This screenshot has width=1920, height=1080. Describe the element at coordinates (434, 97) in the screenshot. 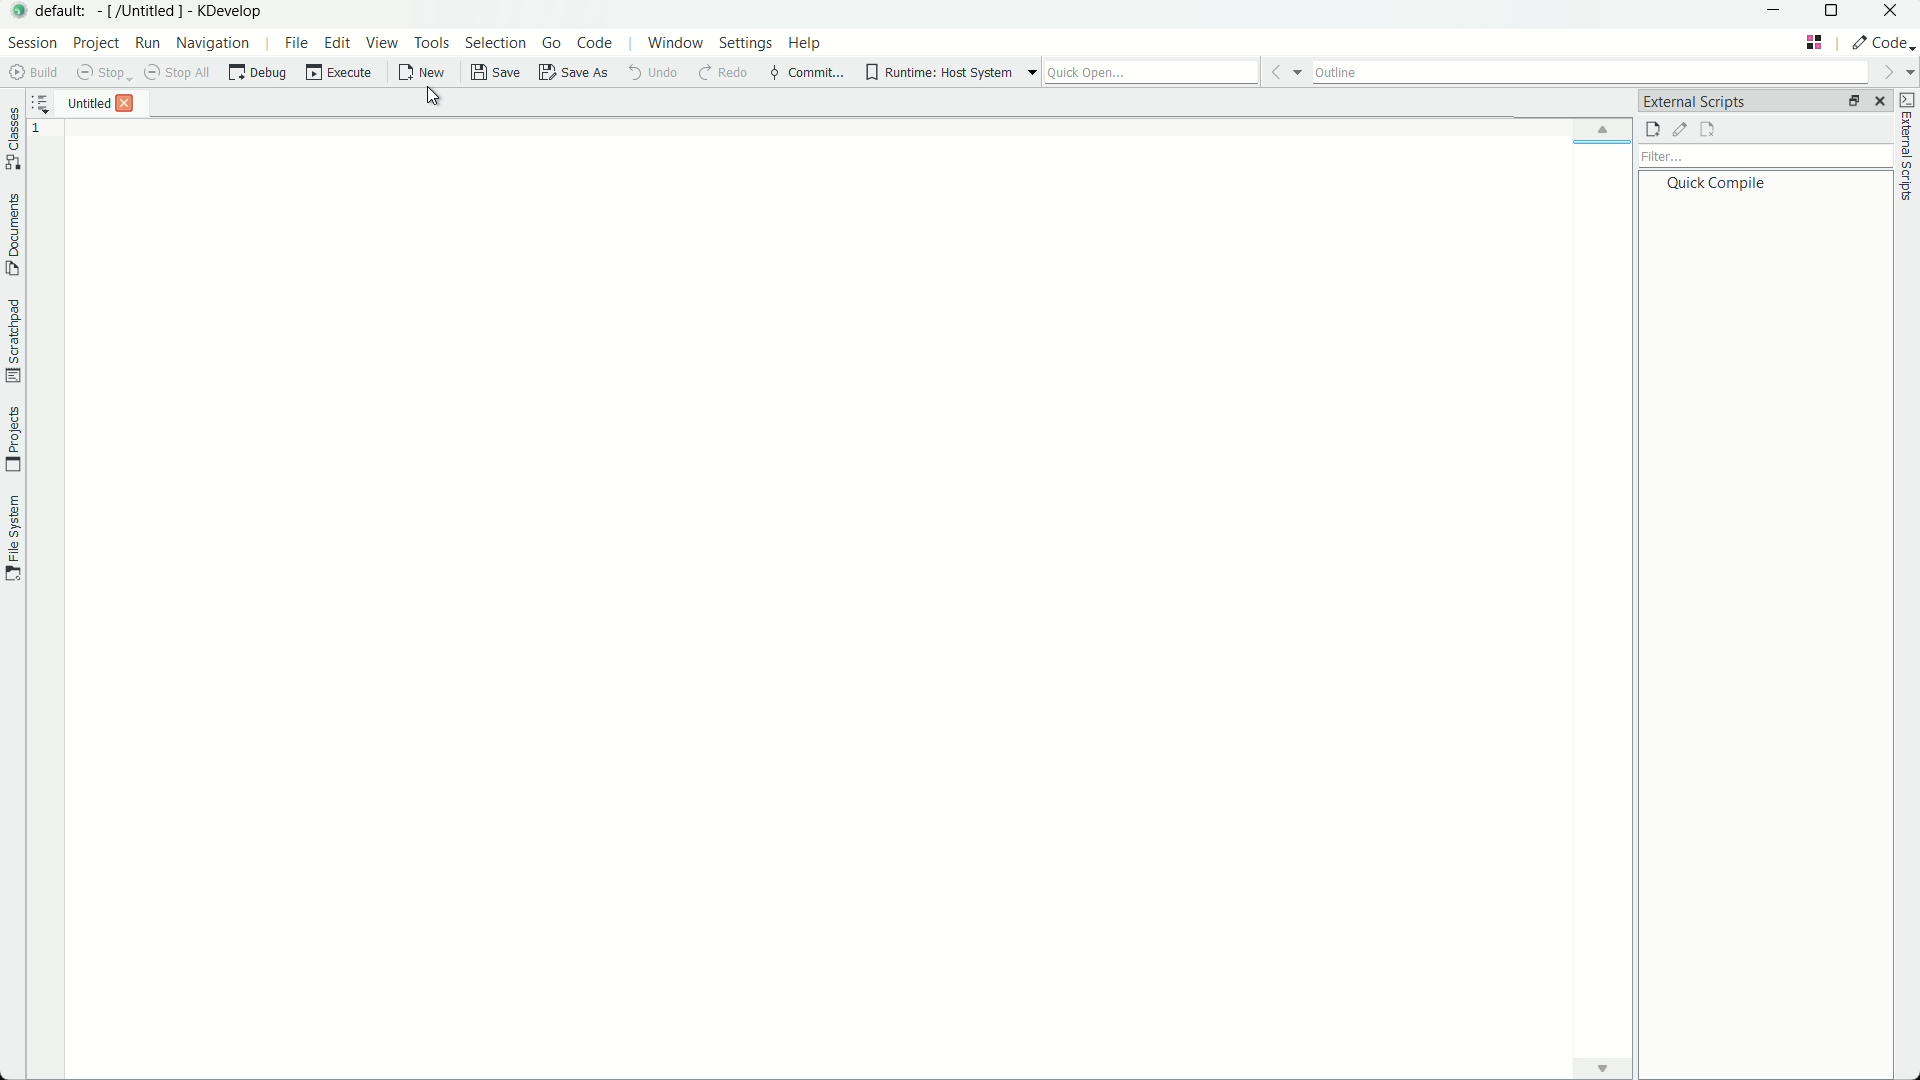

I see `cursor` at that location.